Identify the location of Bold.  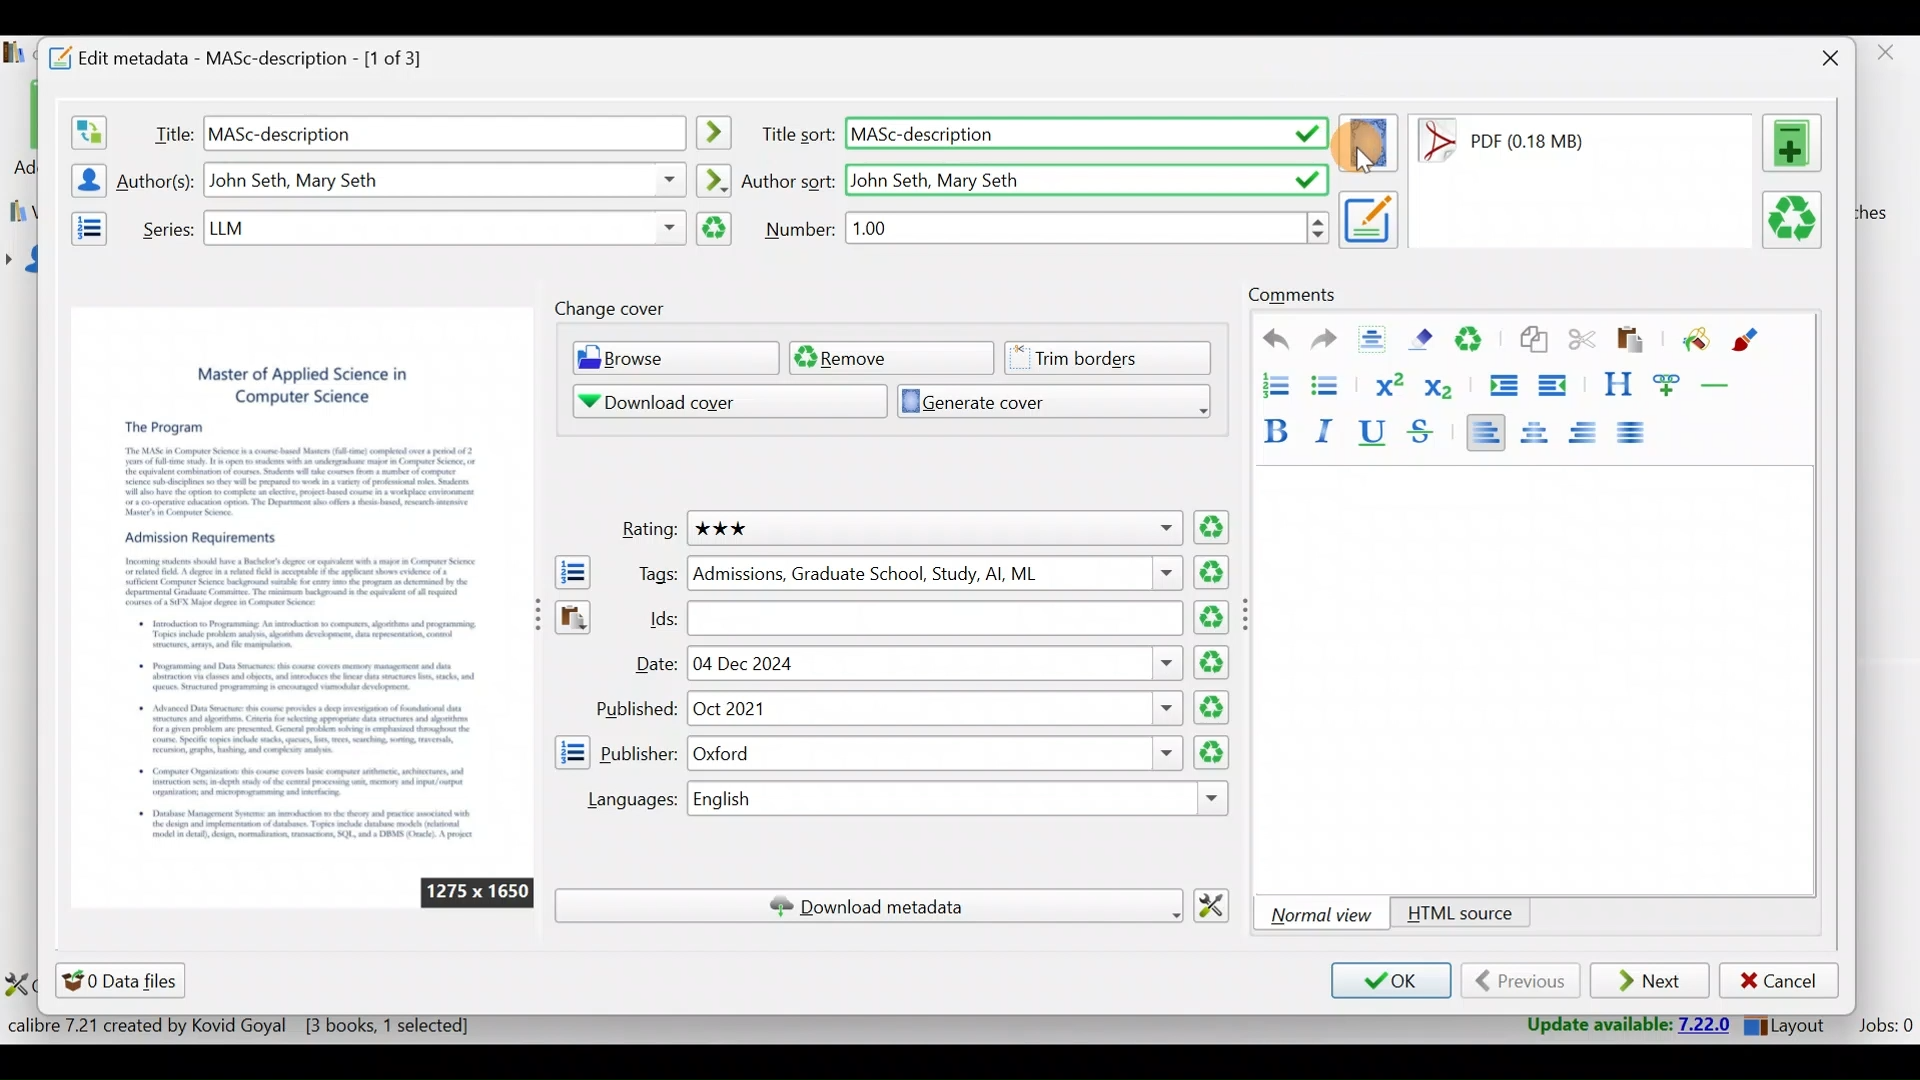
(1273, 427).